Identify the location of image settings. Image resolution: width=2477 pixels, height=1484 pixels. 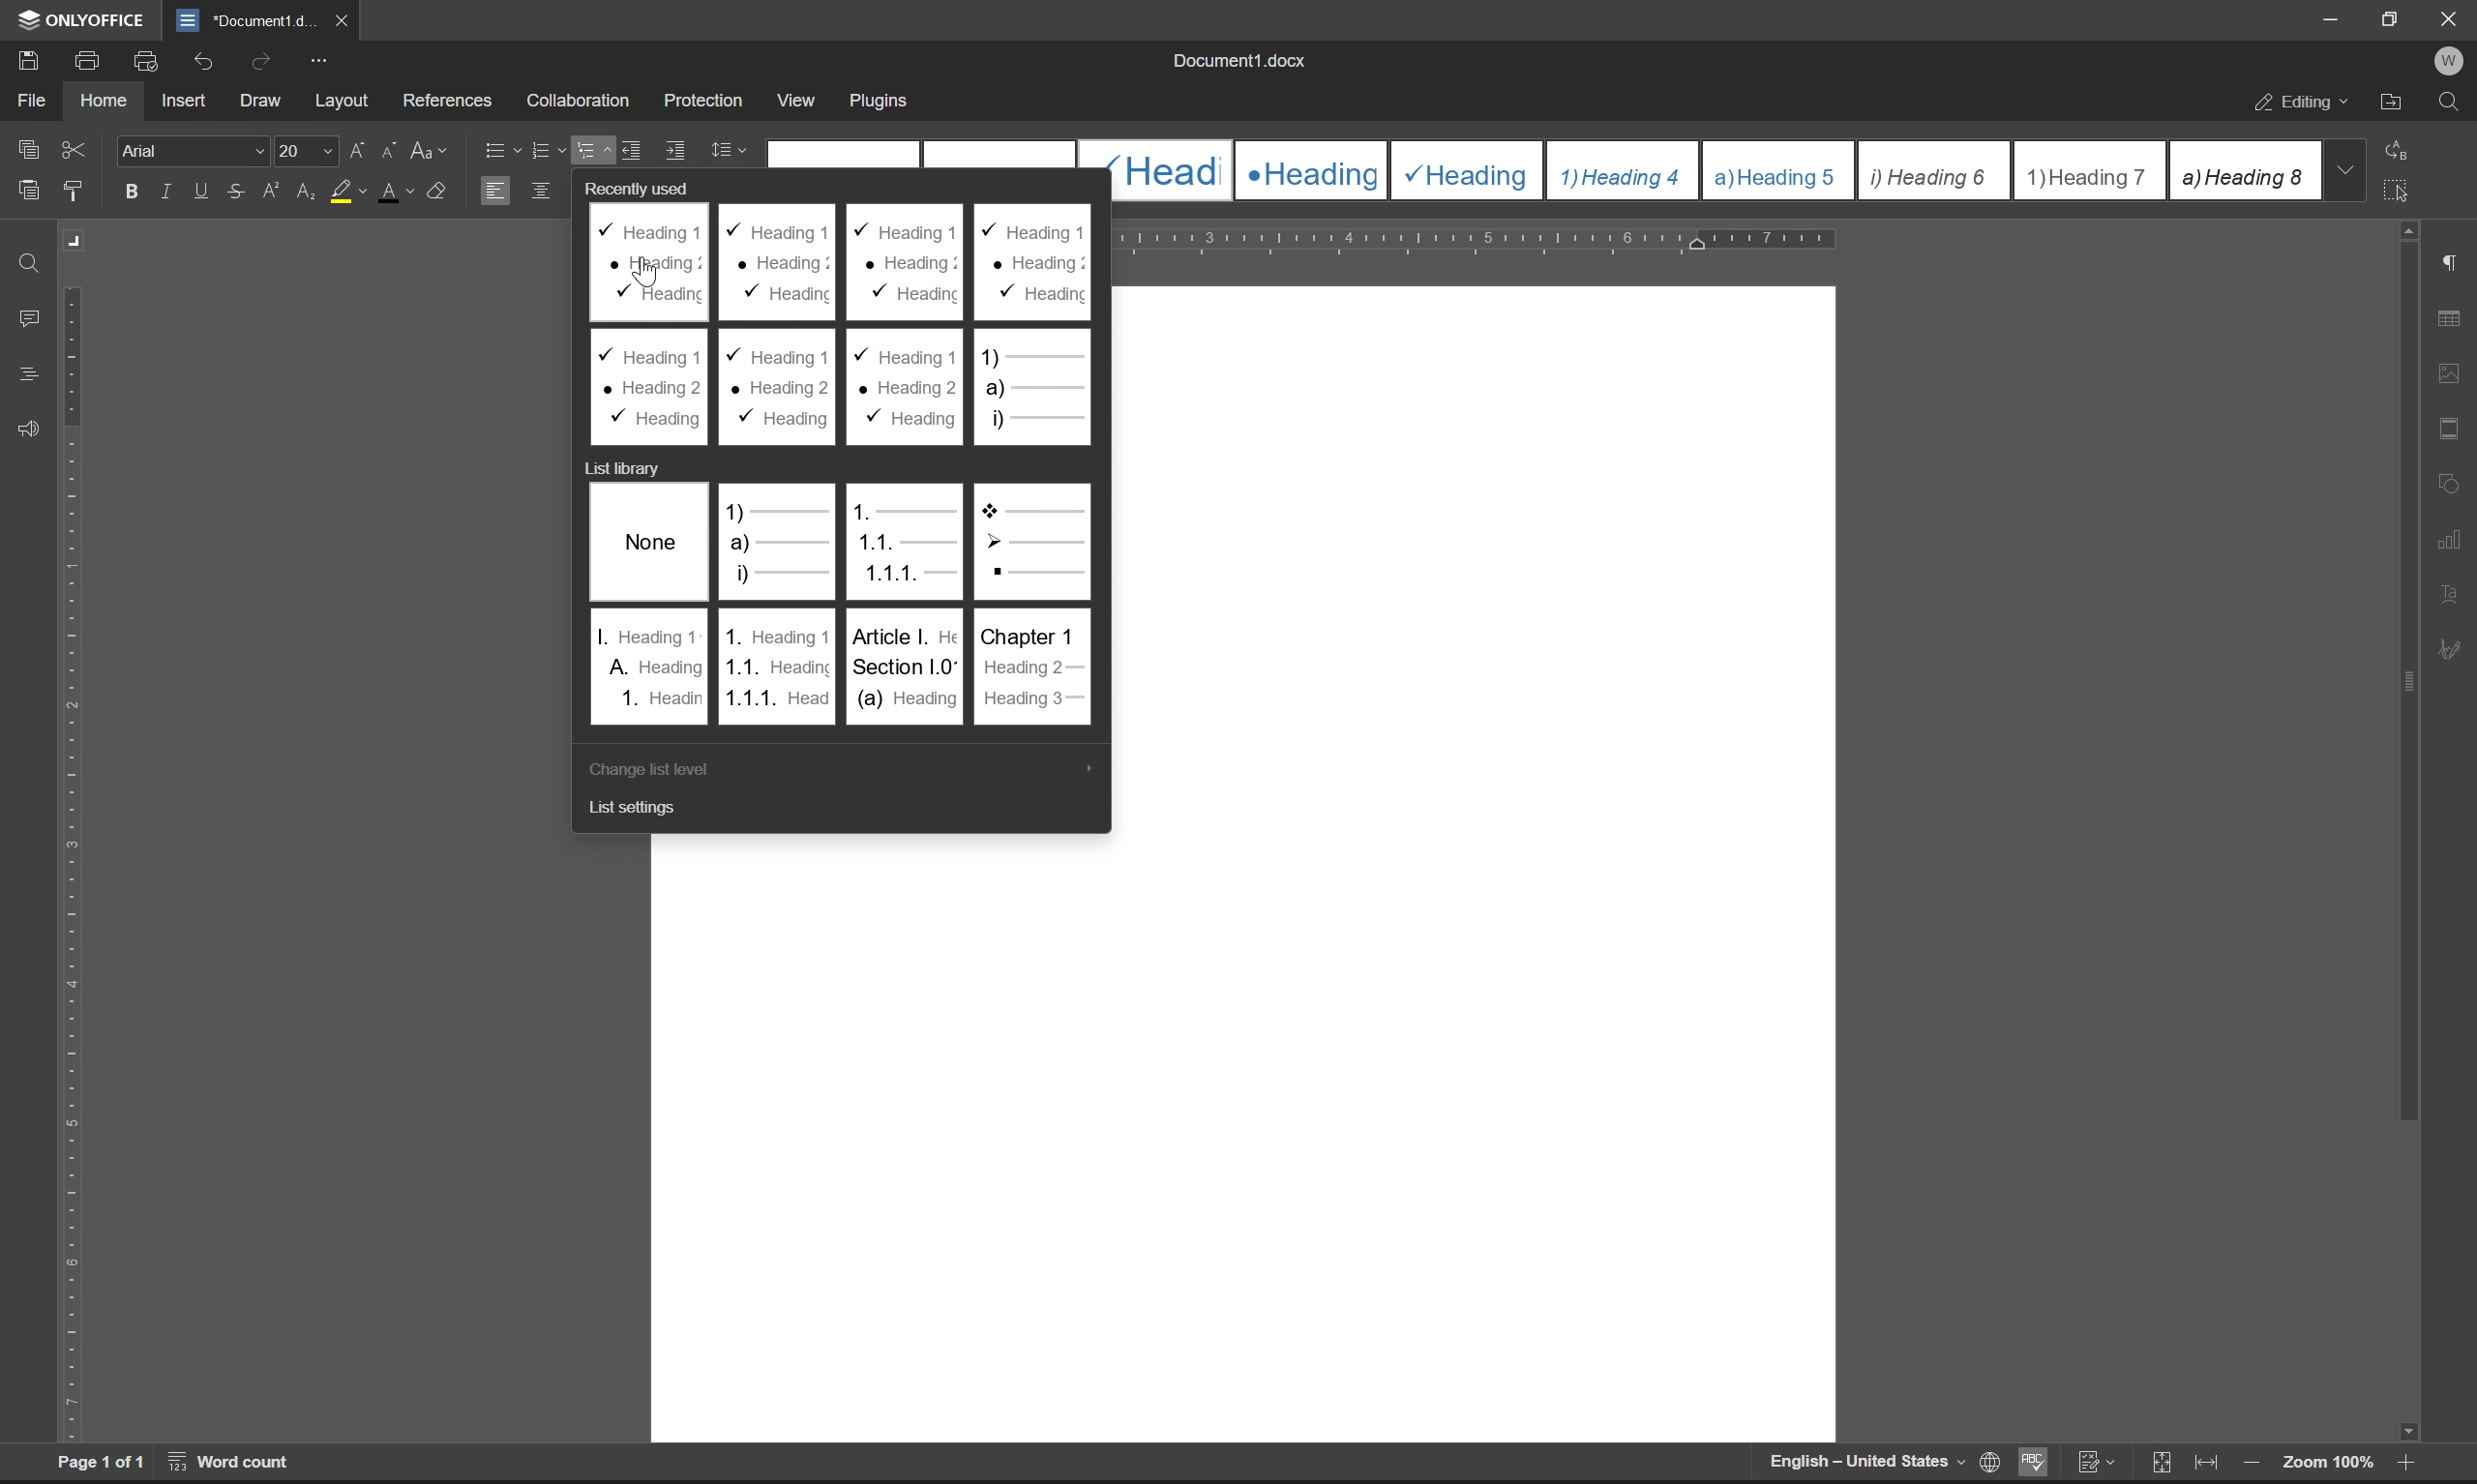
(2448, 368).